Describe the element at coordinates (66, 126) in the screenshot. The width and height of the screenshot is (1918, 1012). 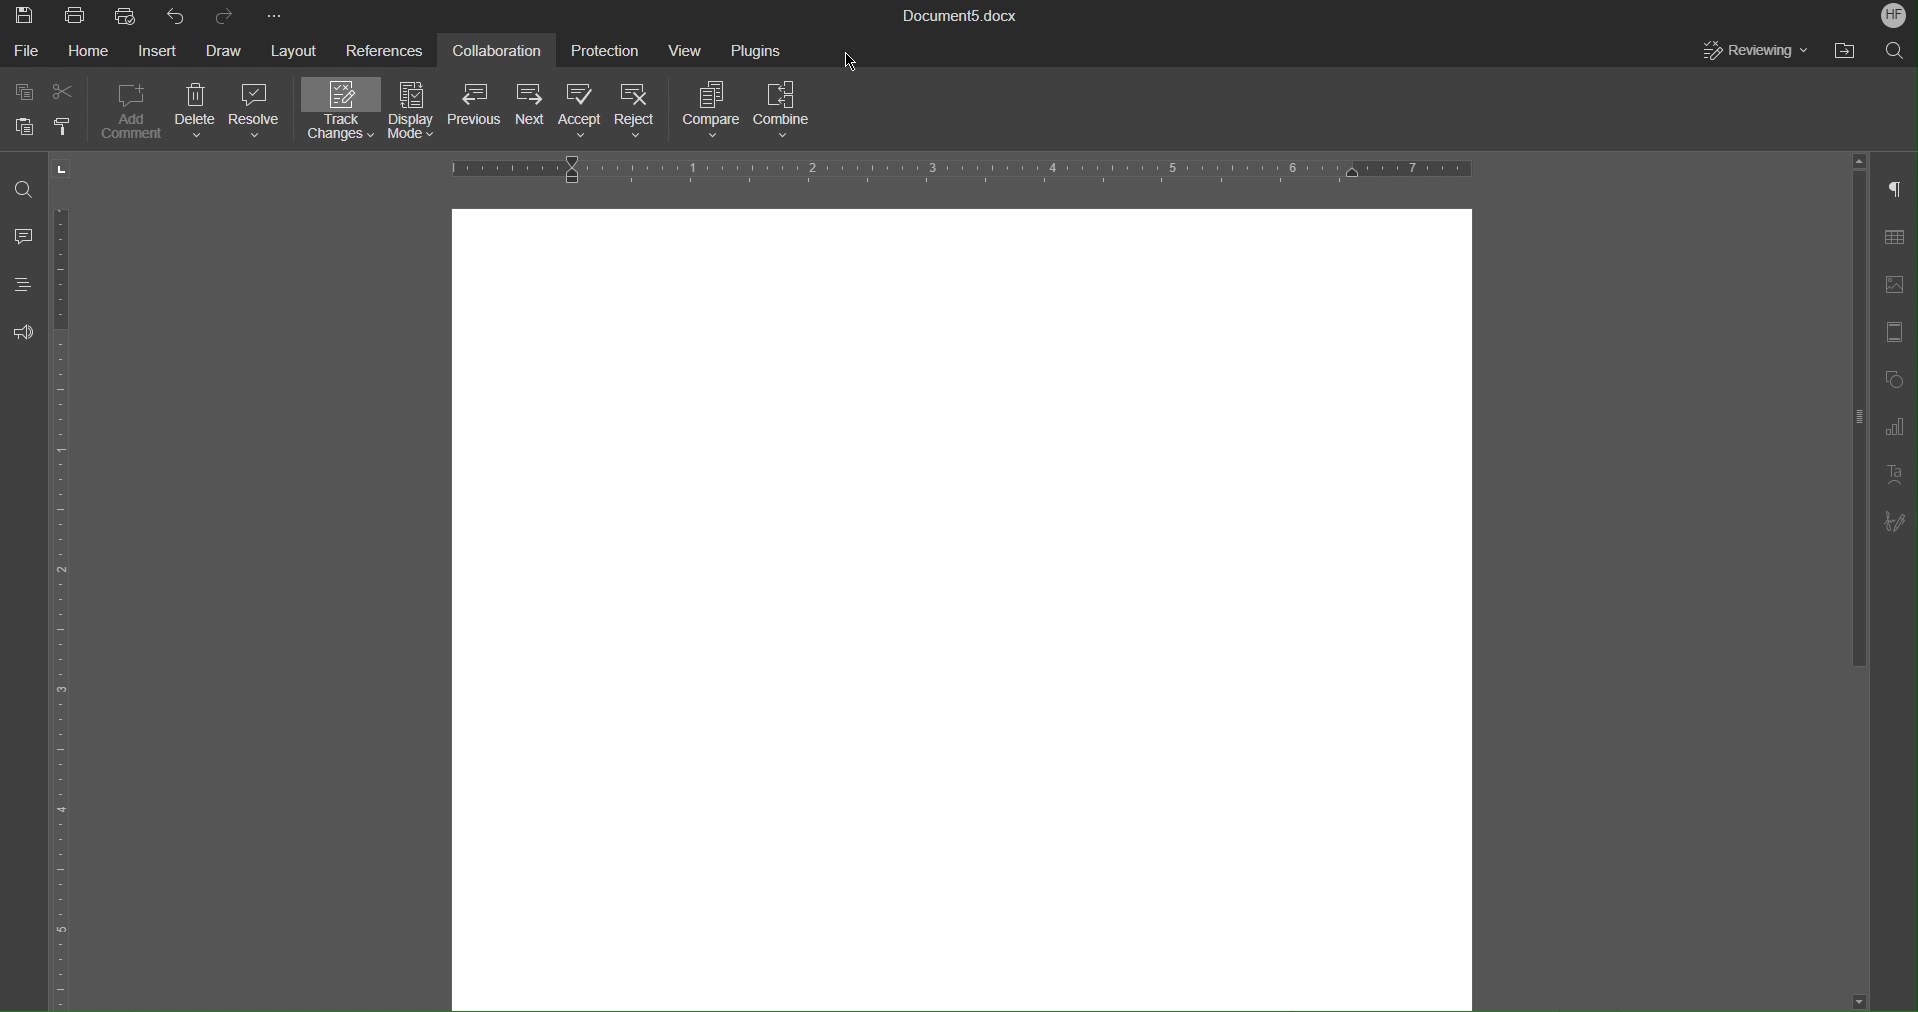
I see `Copy Style` at that location.